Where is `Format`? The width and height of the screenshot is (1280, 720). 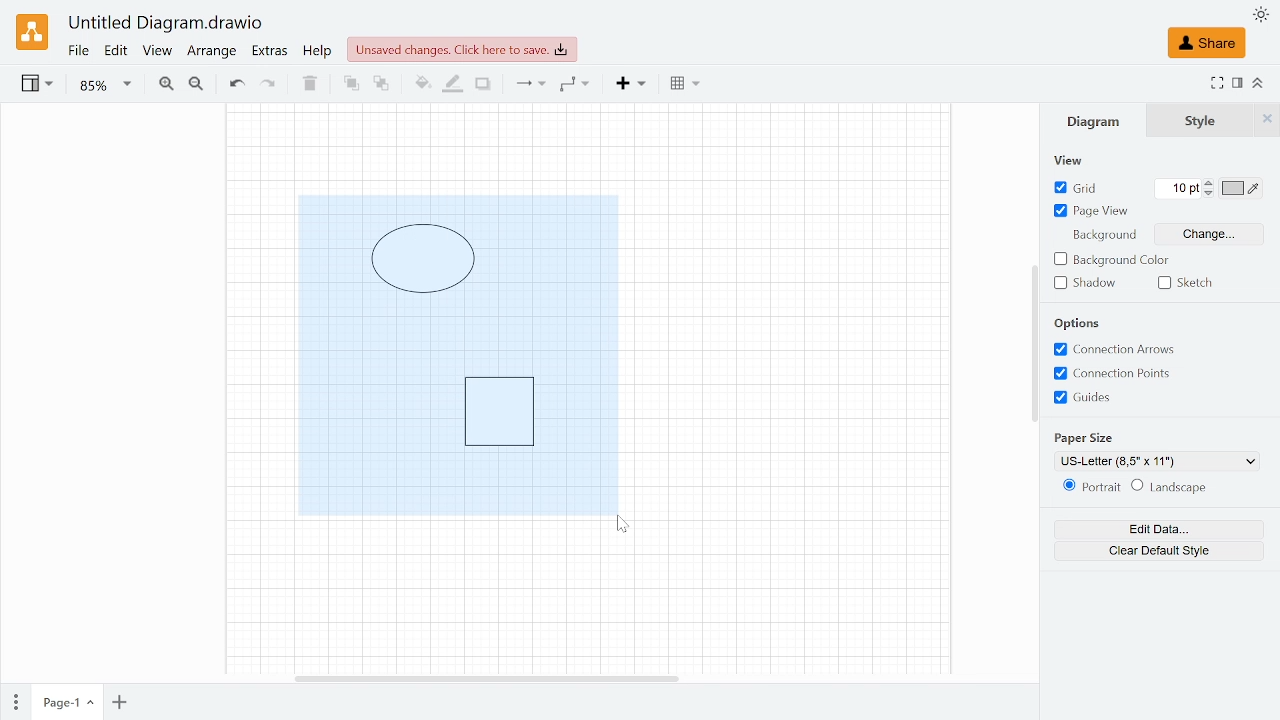 Format is located at coordinates (1238, 83).